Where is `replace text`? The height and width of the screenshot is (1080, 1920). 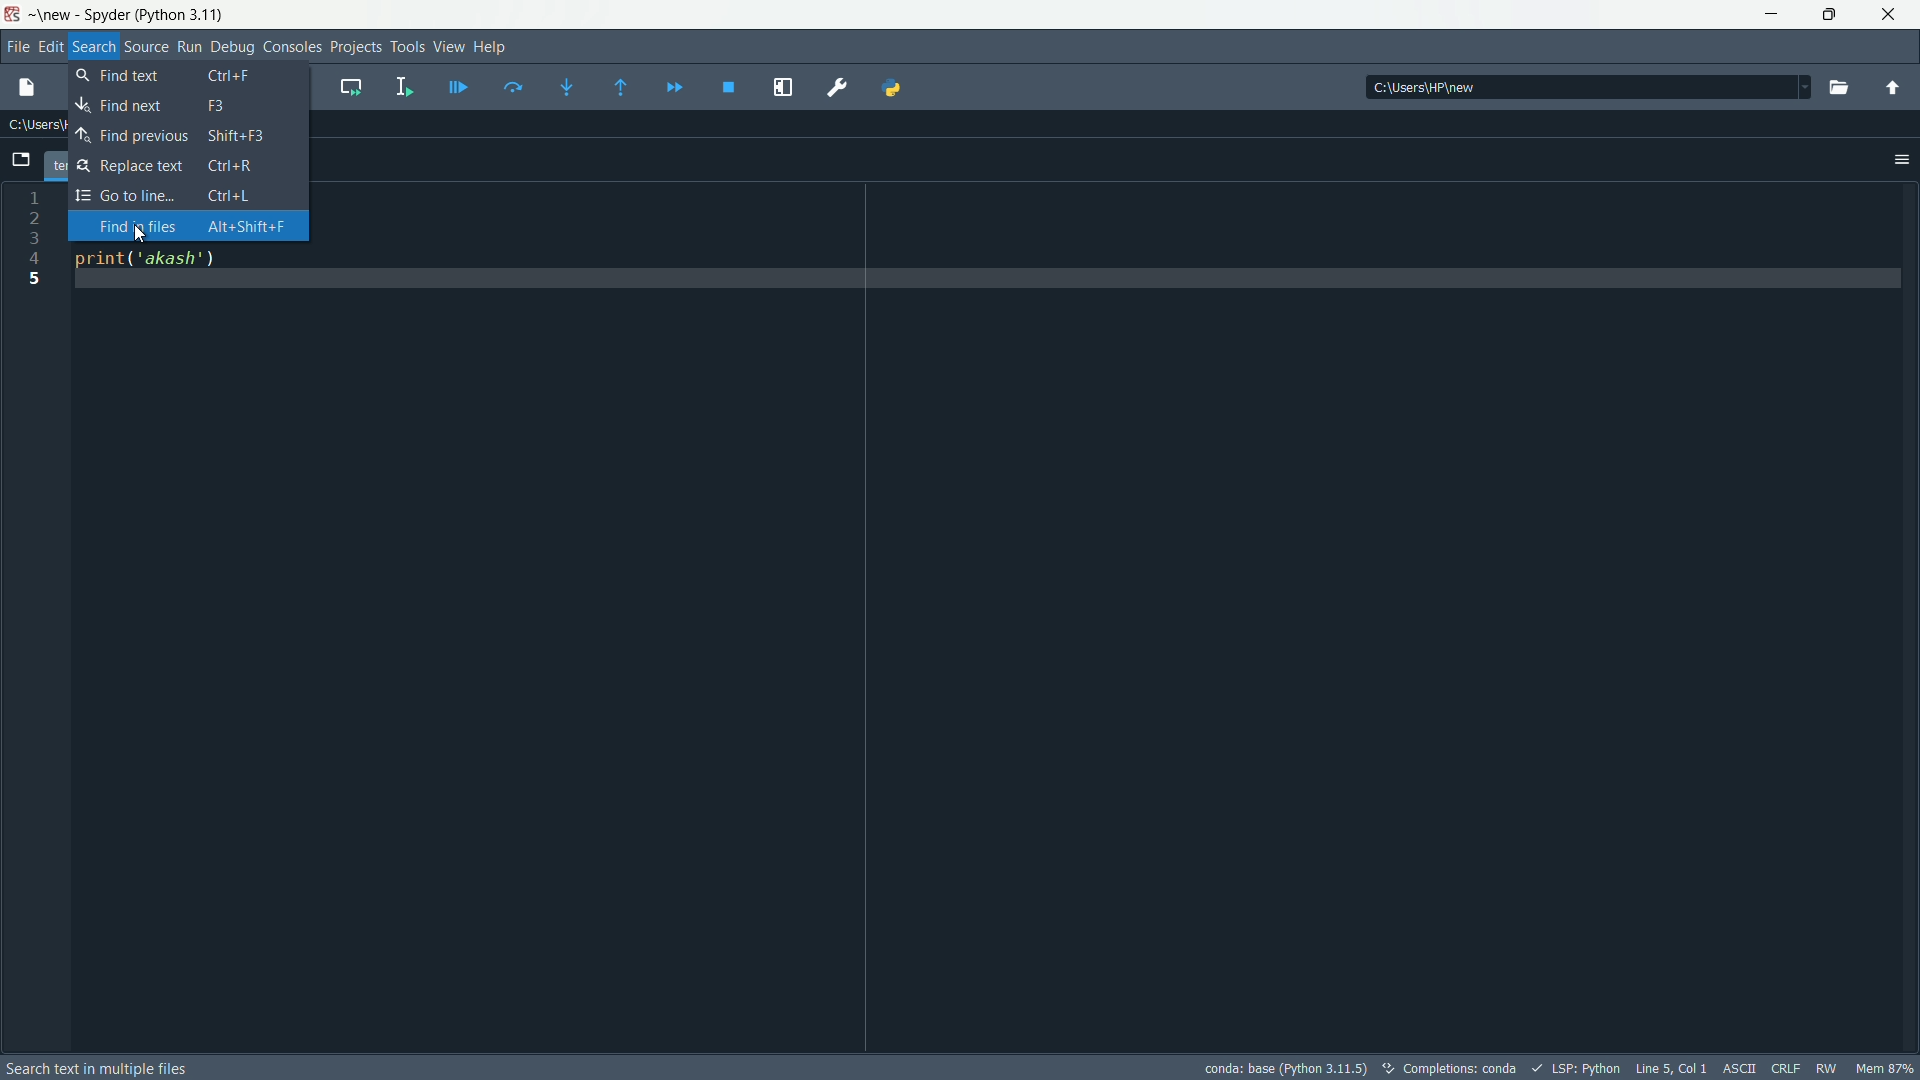 replace text is located at coordinates (181, 166).